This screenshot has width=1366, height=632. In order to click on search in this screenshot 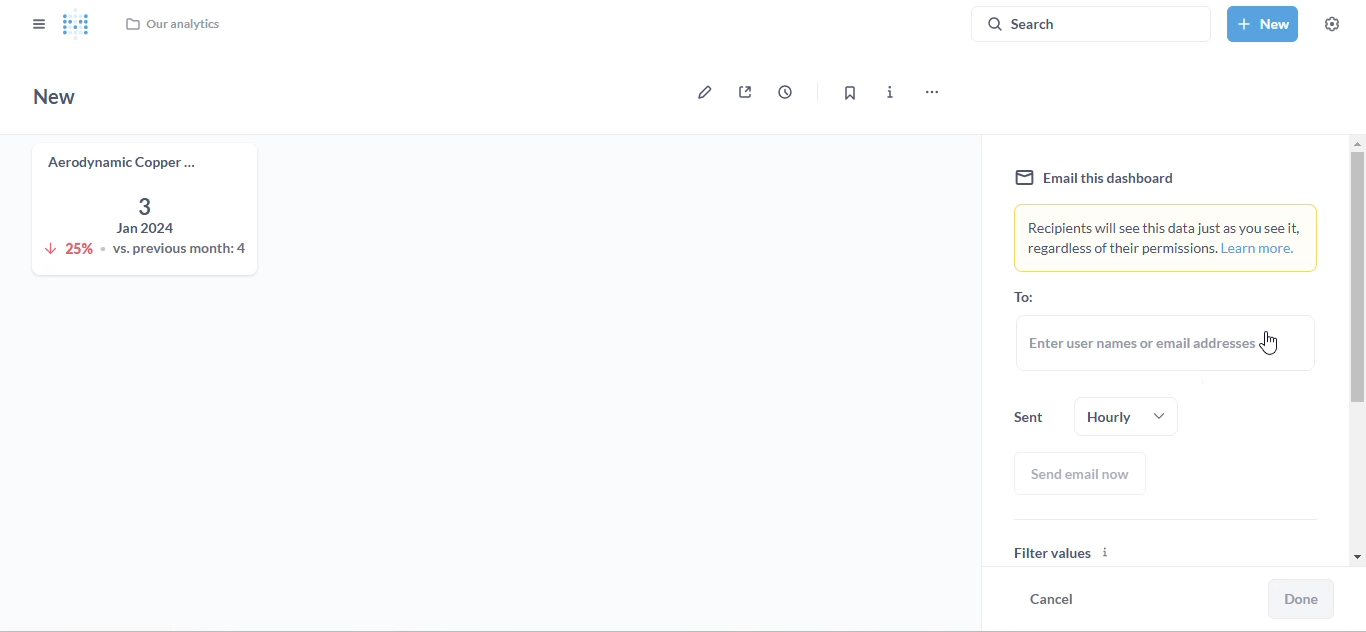, I will do `click(1091, 23)`.